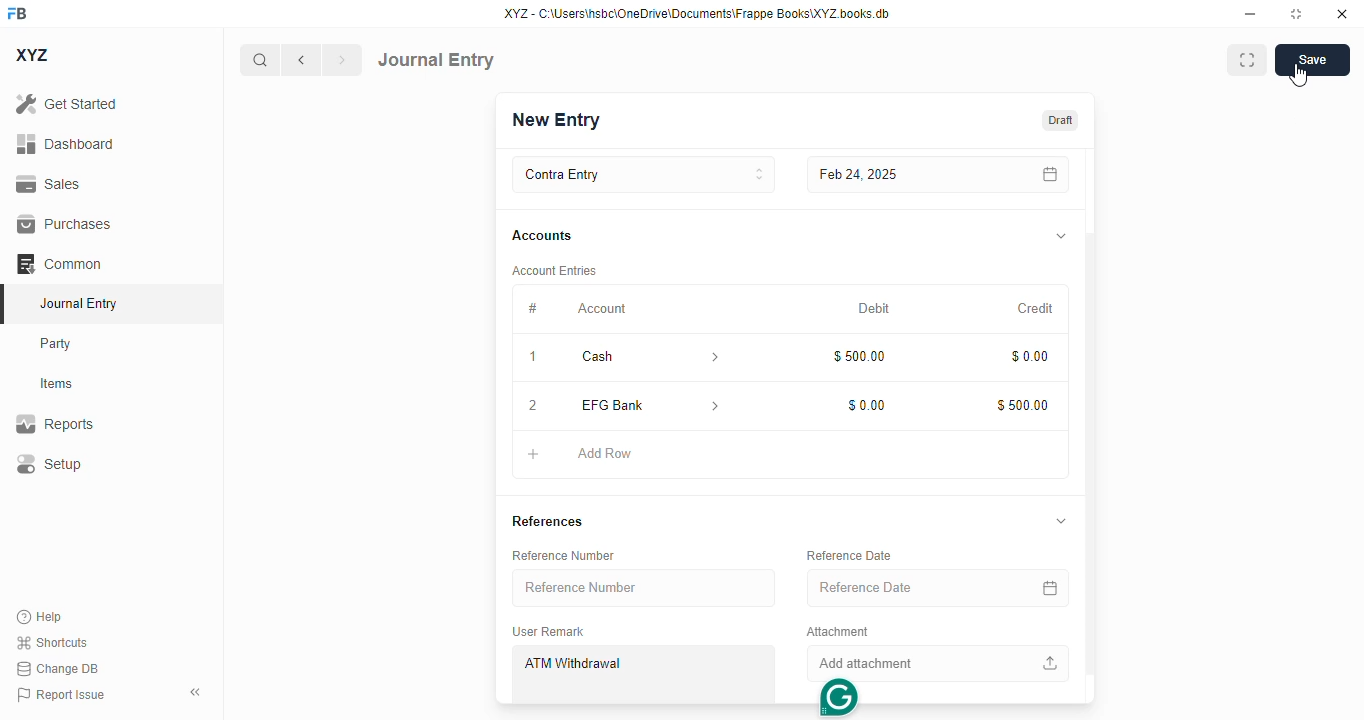 Image resolution: width=1364 pixels, height=720 pixels. What do you see at coordinates (933, 664) in the screenshot?
I see `add attachment` at bounding box center [933, 664].